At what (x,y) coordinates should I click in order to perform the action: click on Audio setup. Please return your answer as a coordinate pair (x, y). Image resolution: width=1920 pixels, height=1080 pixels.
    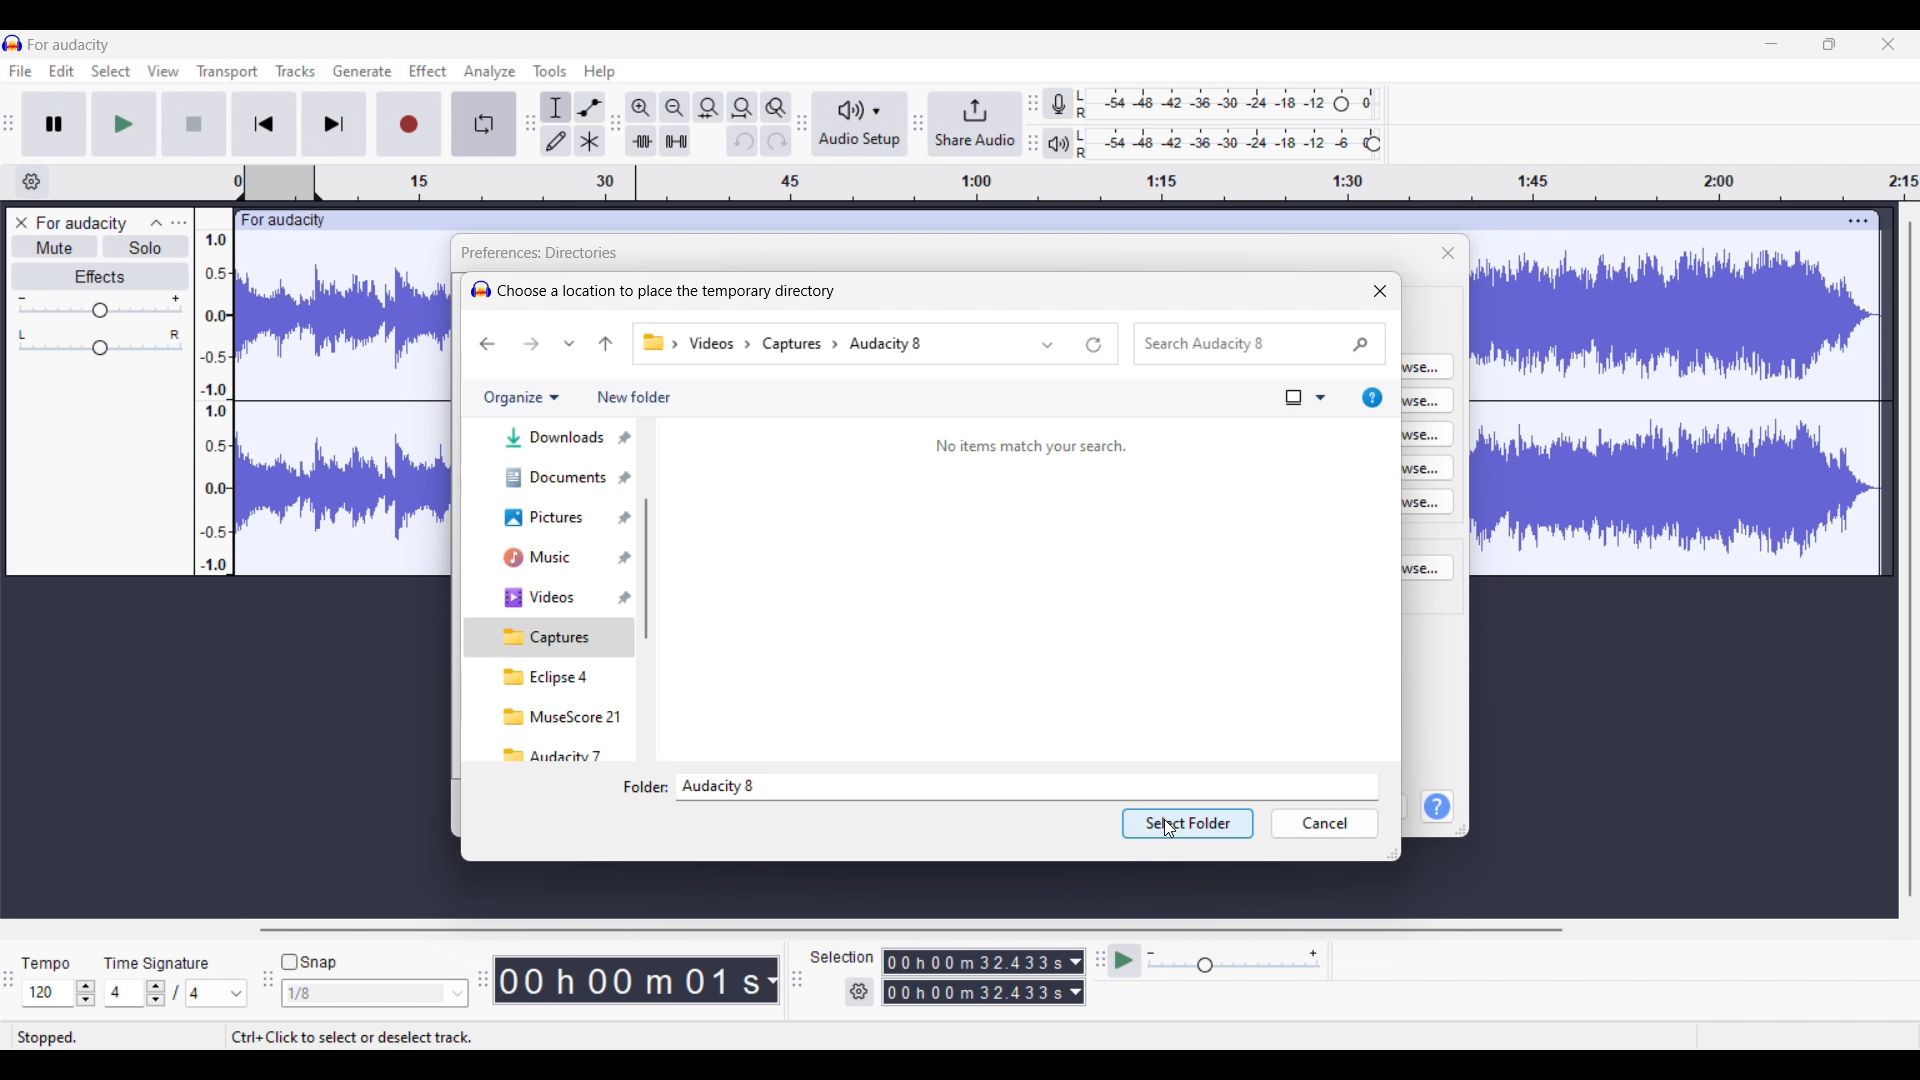
    Looking at the image, I should click on (860, 123).